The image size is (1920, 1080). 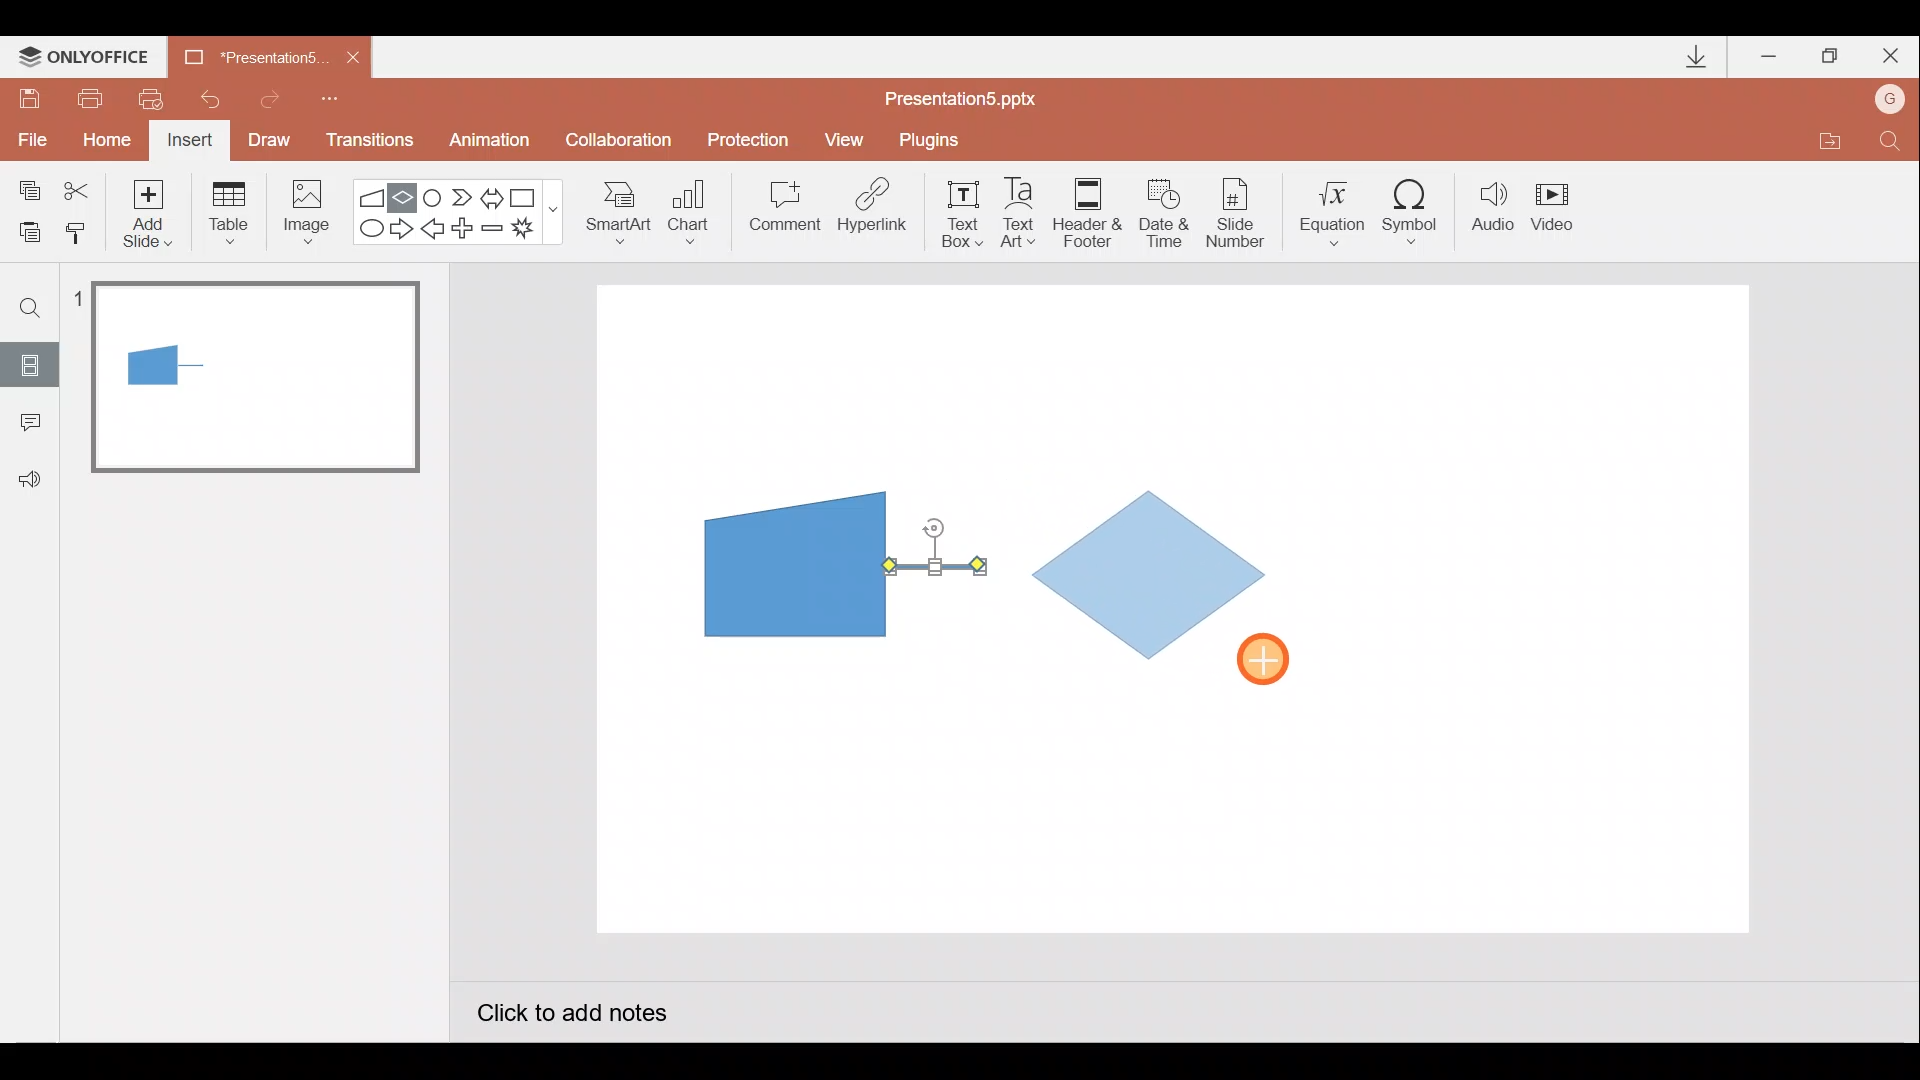 I want to click on Collaboration, so click(x=623, y=142).